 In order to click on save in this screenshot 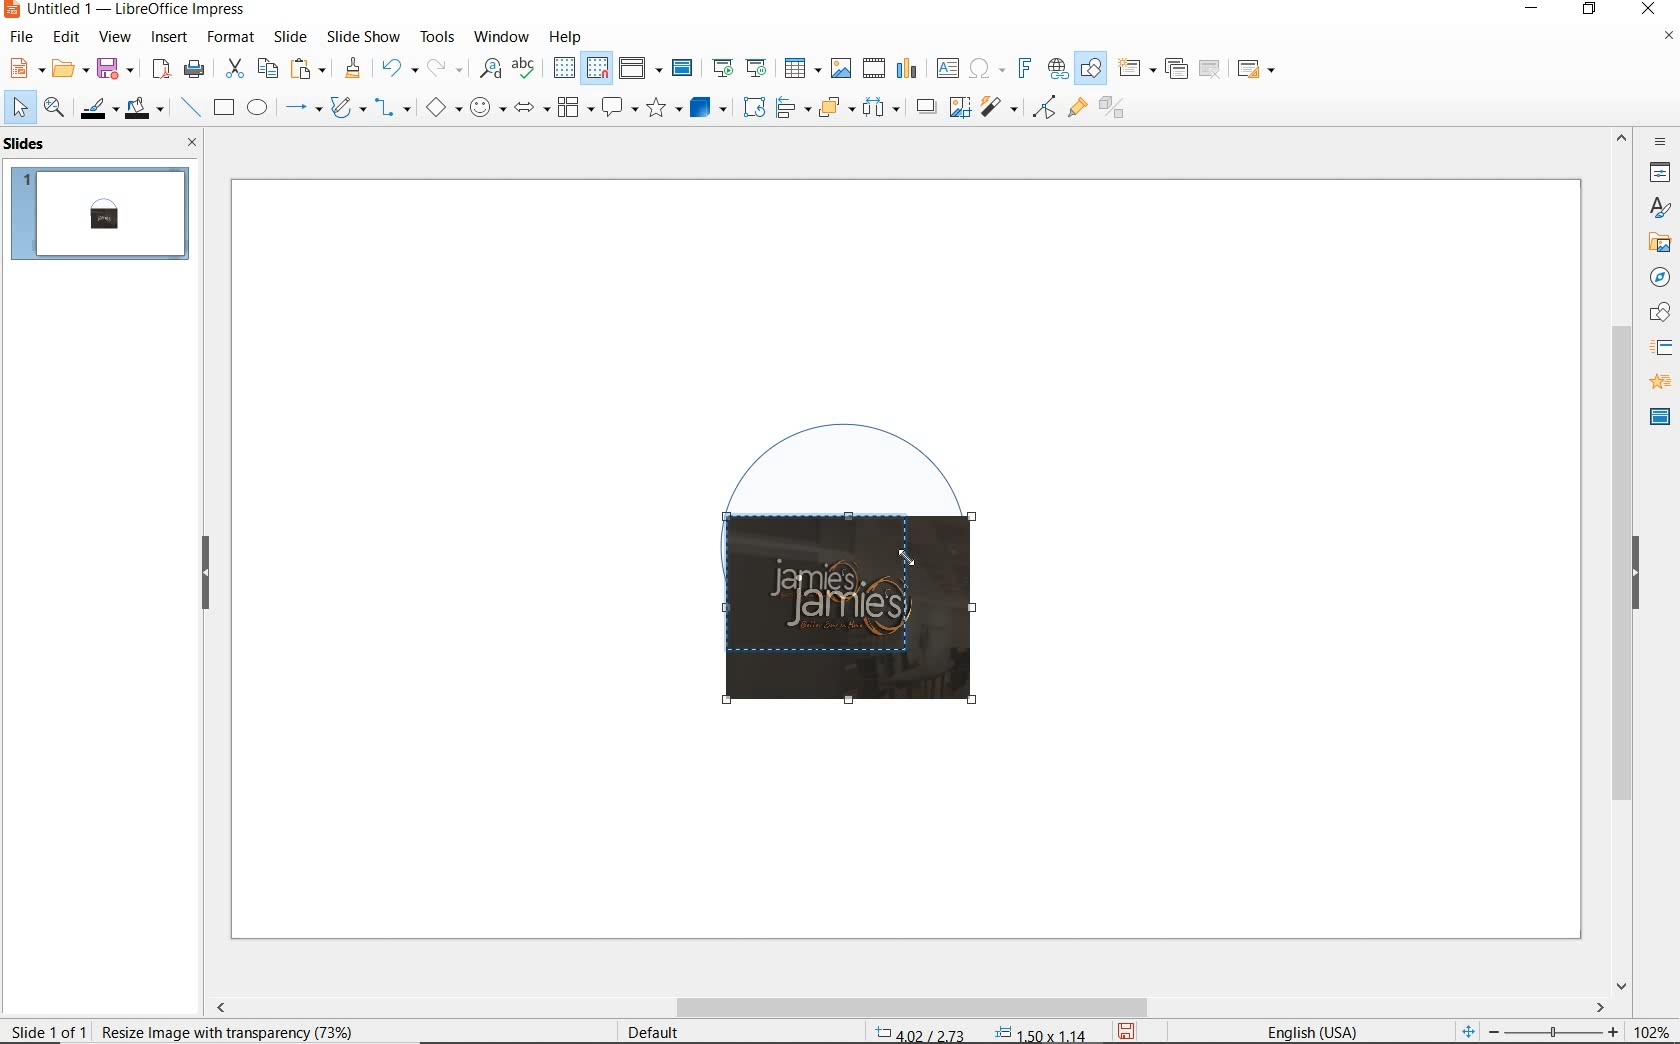, I will do `click(1128, 1030)`.